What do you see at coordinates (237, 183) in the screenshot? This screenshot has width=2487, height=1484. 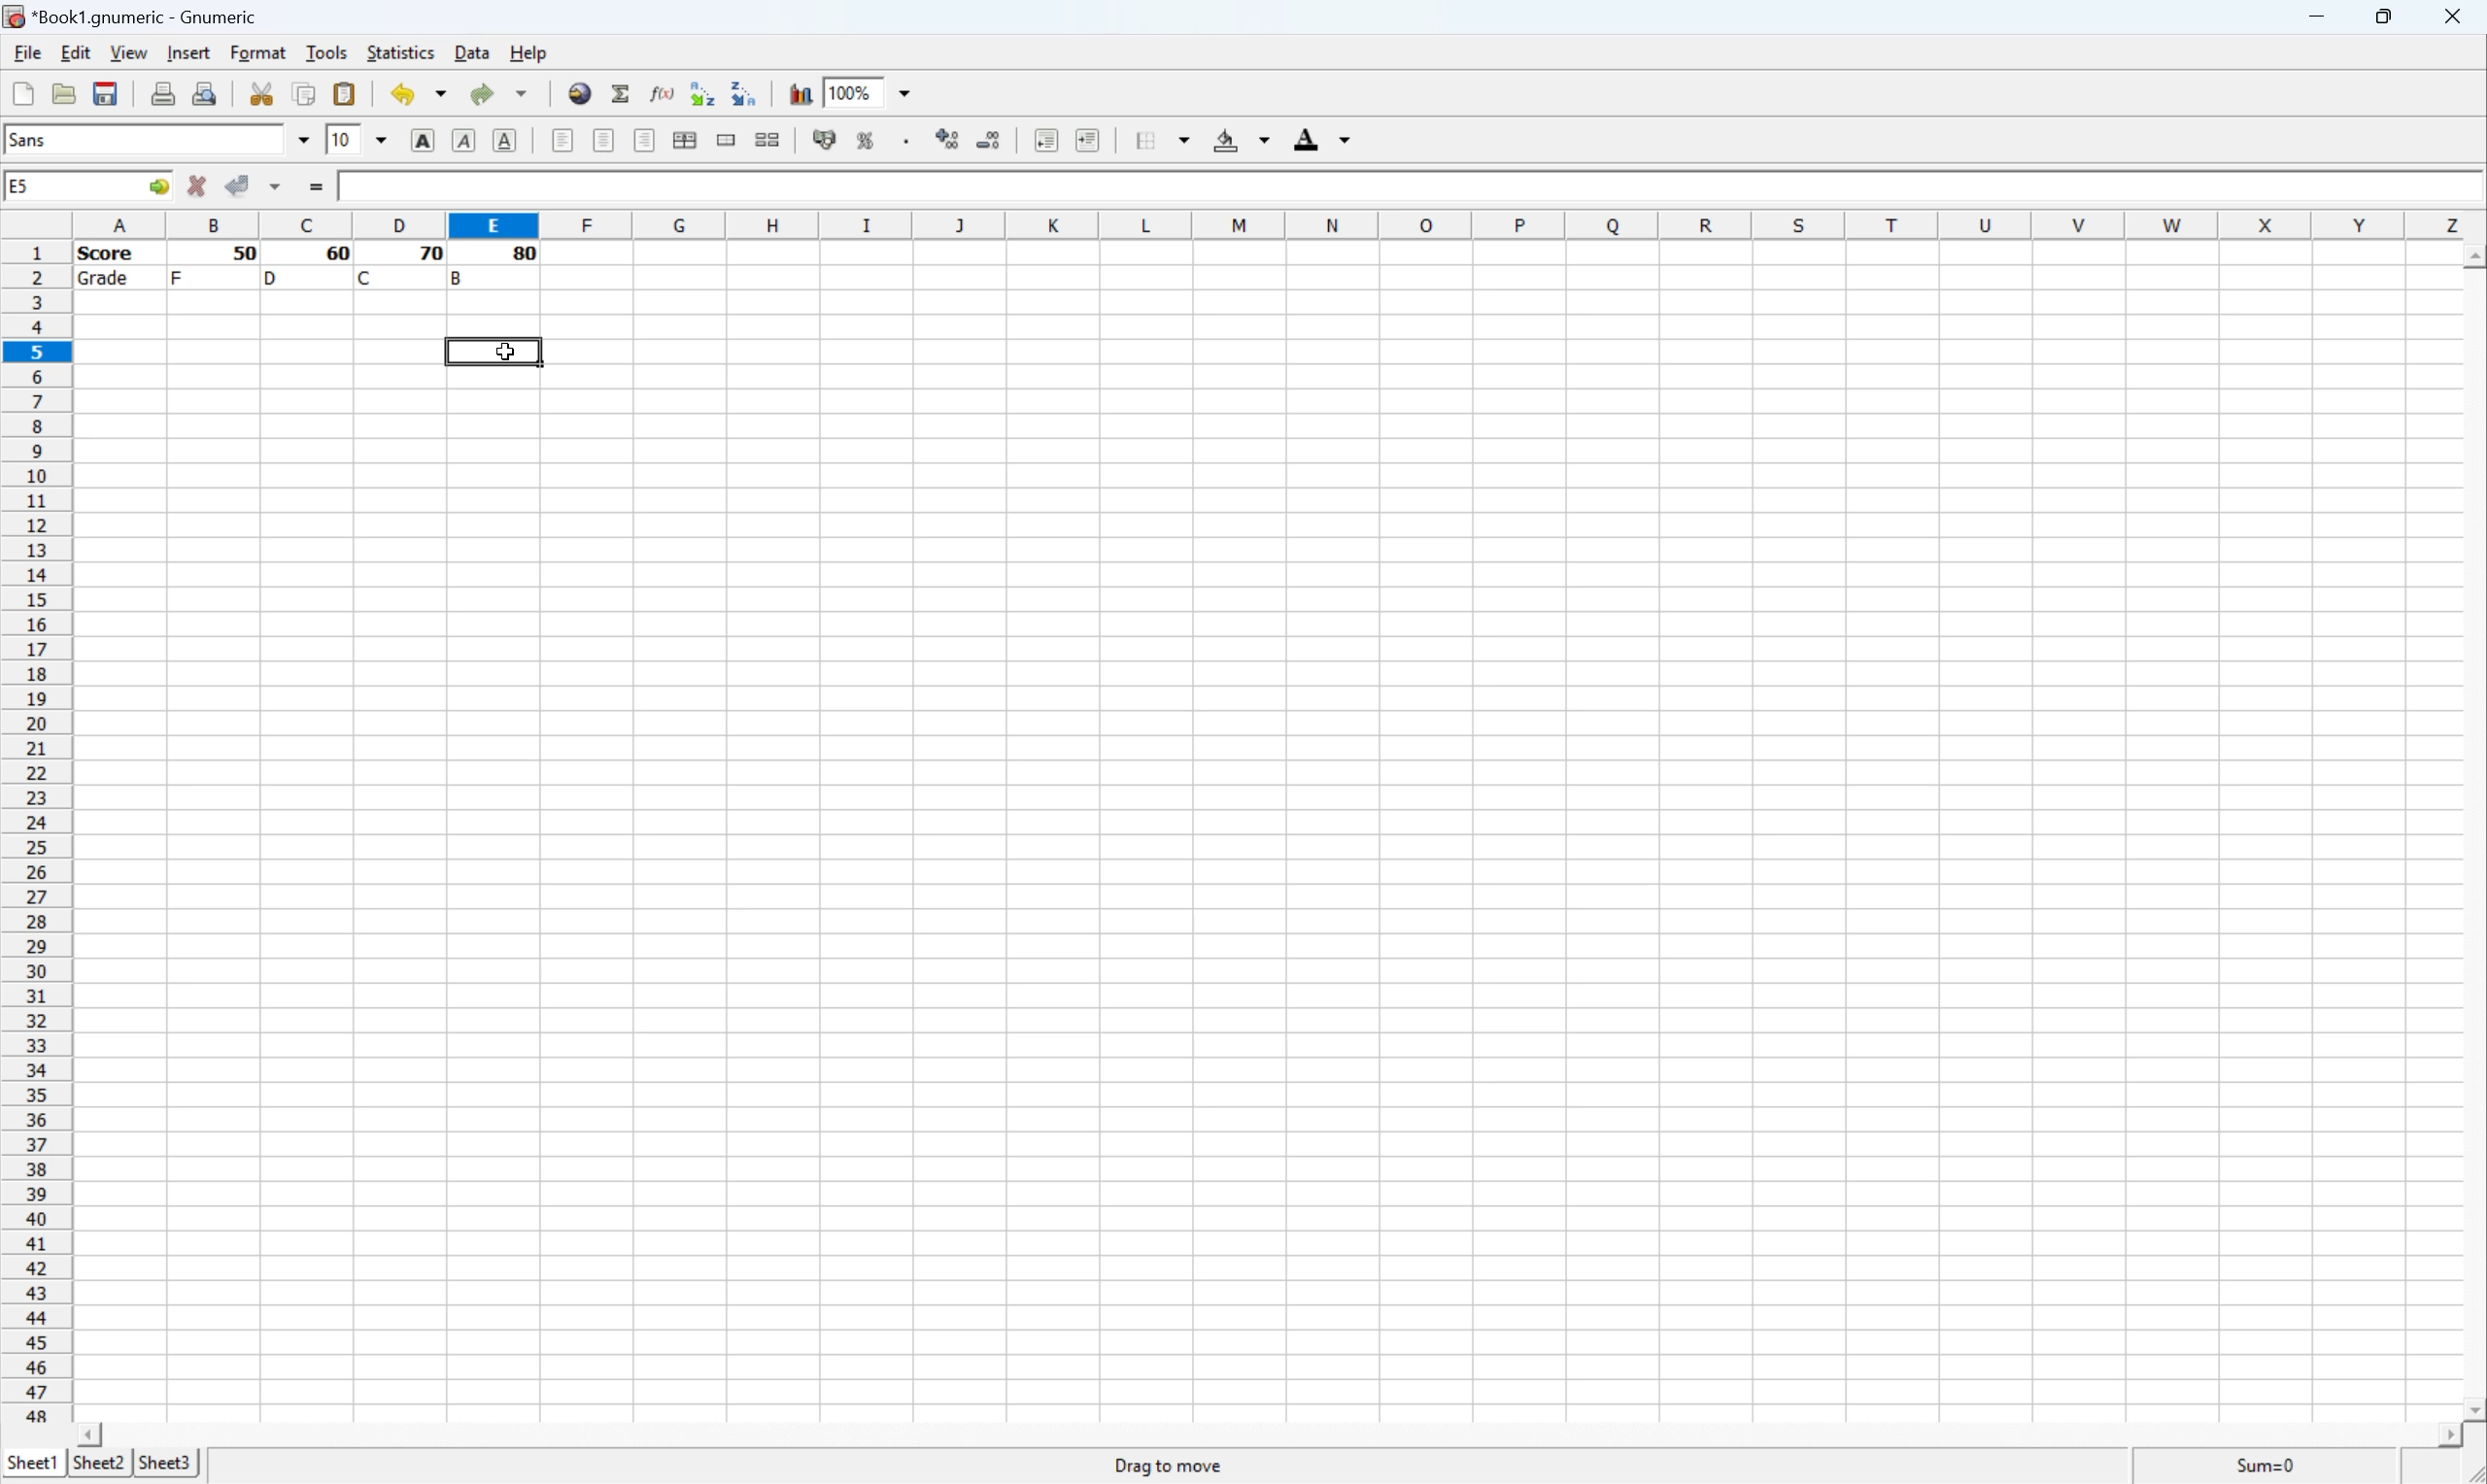 I see `Accept change` at bounding box center [237, 183].